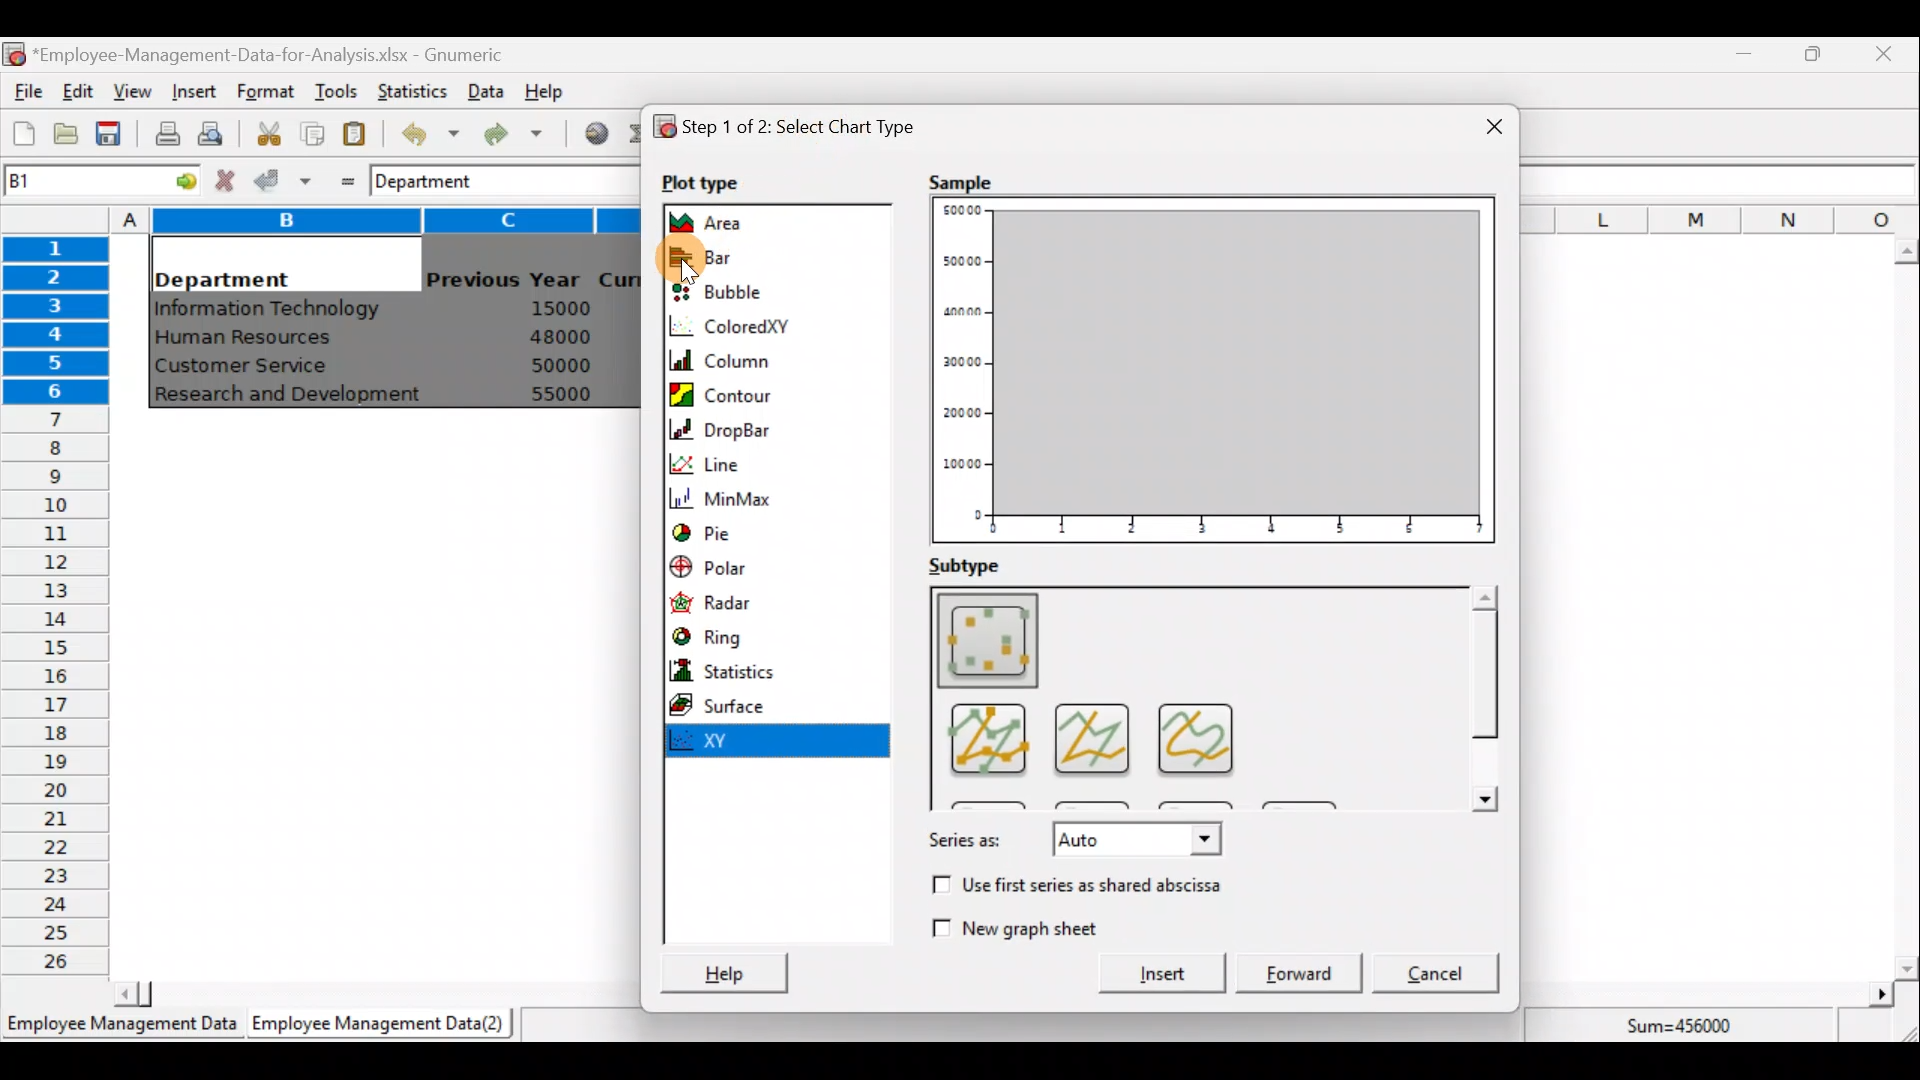 The width and height of the screenshot is (1920, 1080). Describe the element at coordinates (354, 133) in the screenshot. I see `Paste the clipboard` at that location.